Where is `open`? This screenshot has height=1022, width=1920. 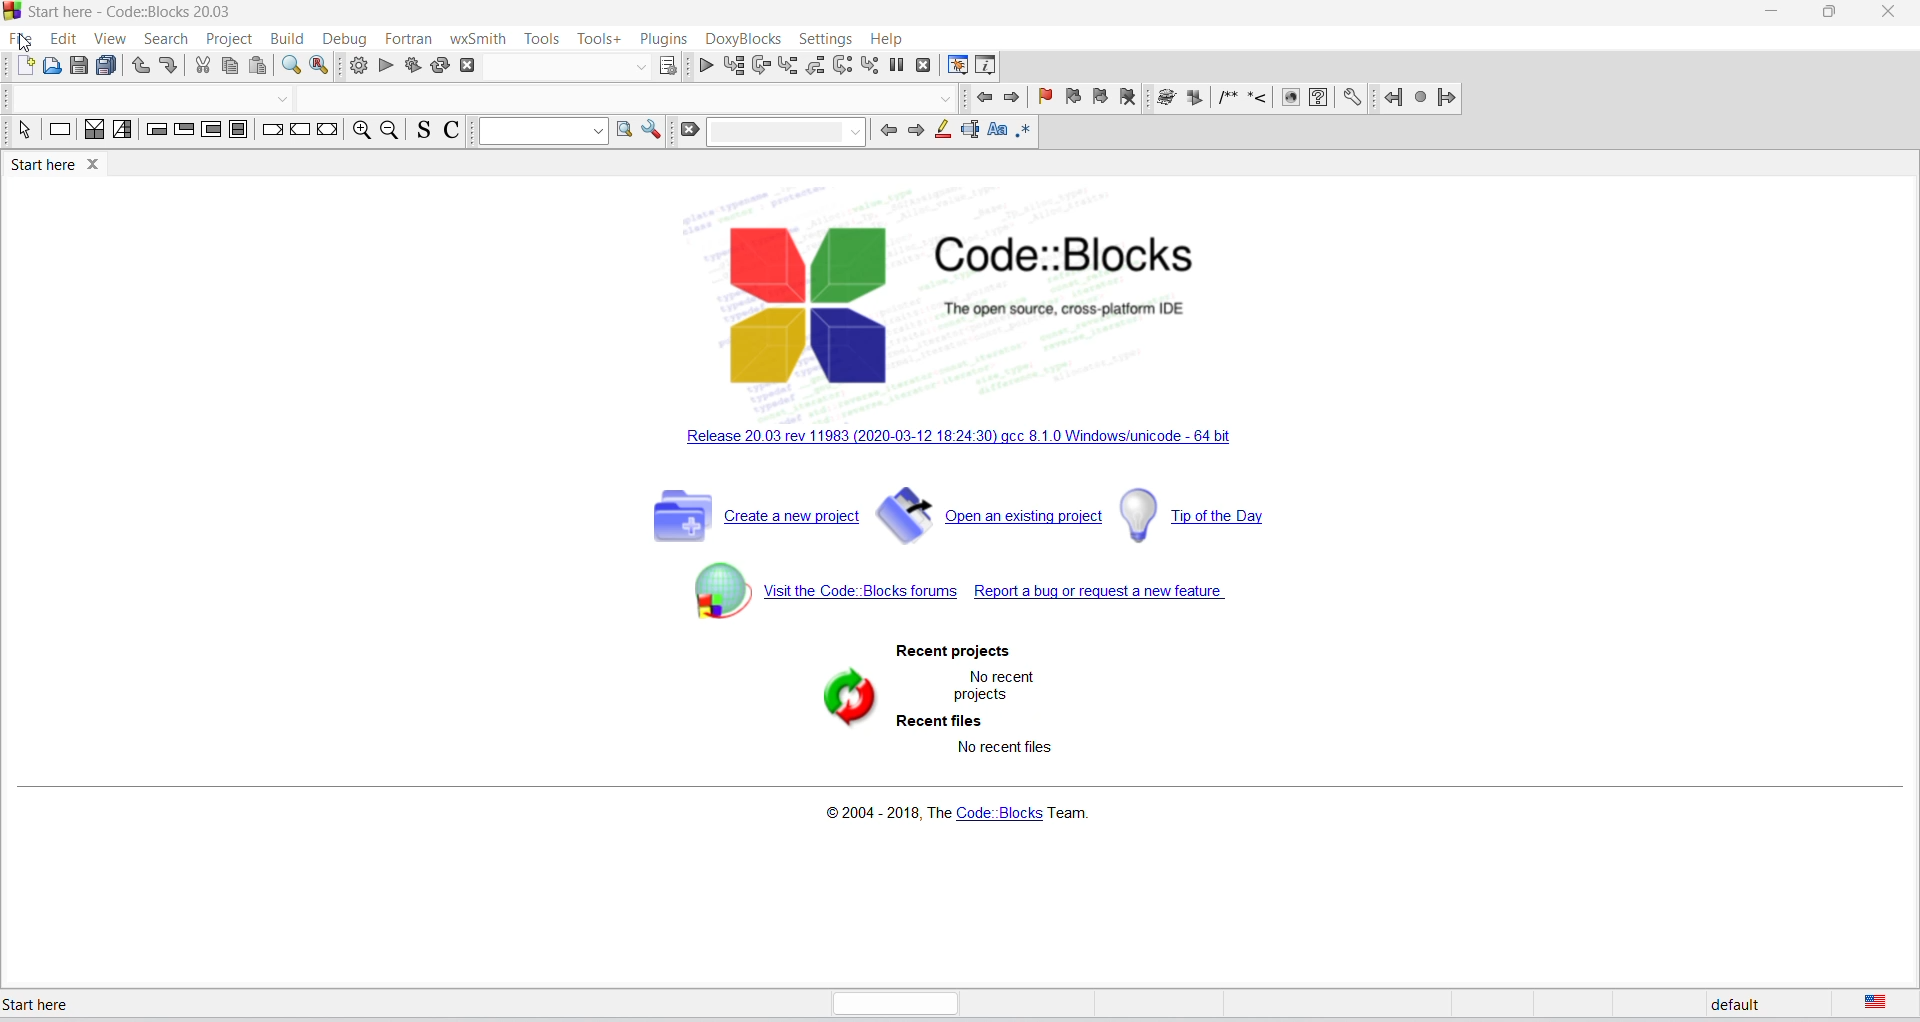 open is located at coordinates (55, 66).